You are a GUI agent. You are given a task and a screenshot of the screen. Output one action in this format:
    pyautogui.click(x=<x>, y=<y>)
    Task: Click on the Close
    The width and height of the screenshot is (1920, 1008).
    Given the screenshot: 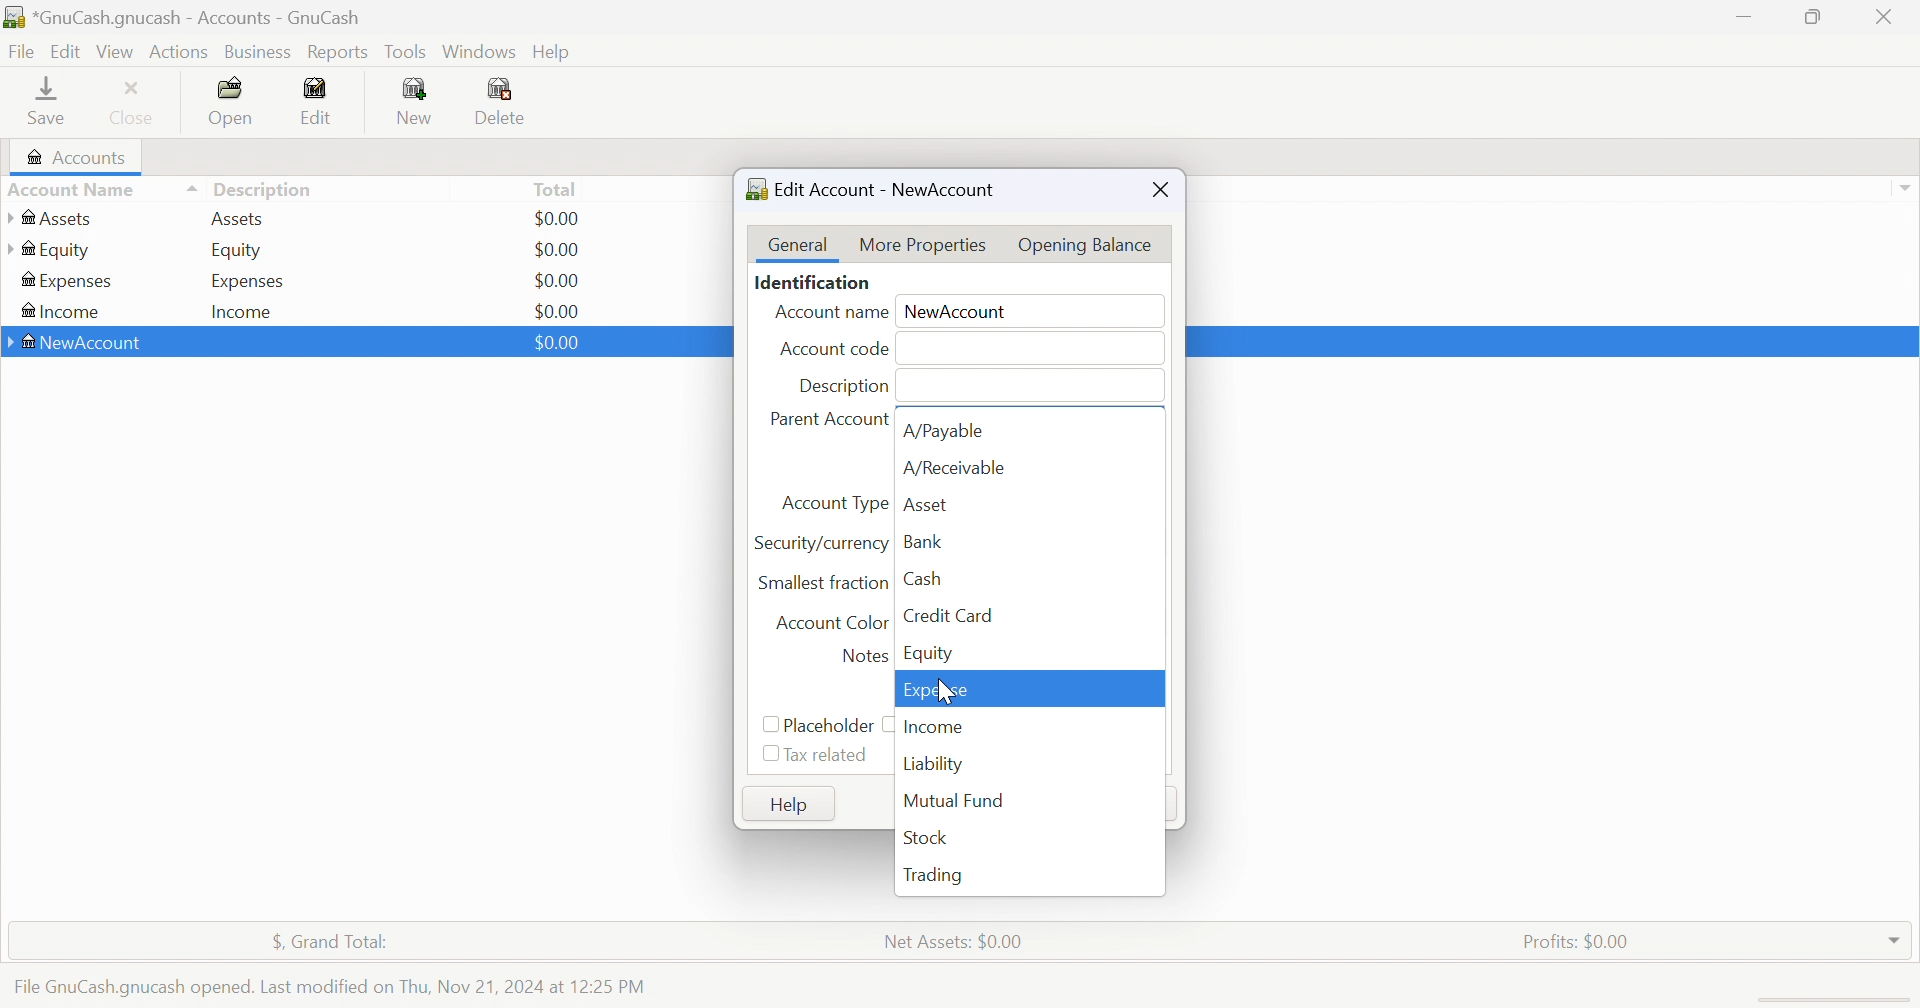 What is the action you would take?
    pyautogui.click(x=1161, y=189)
    